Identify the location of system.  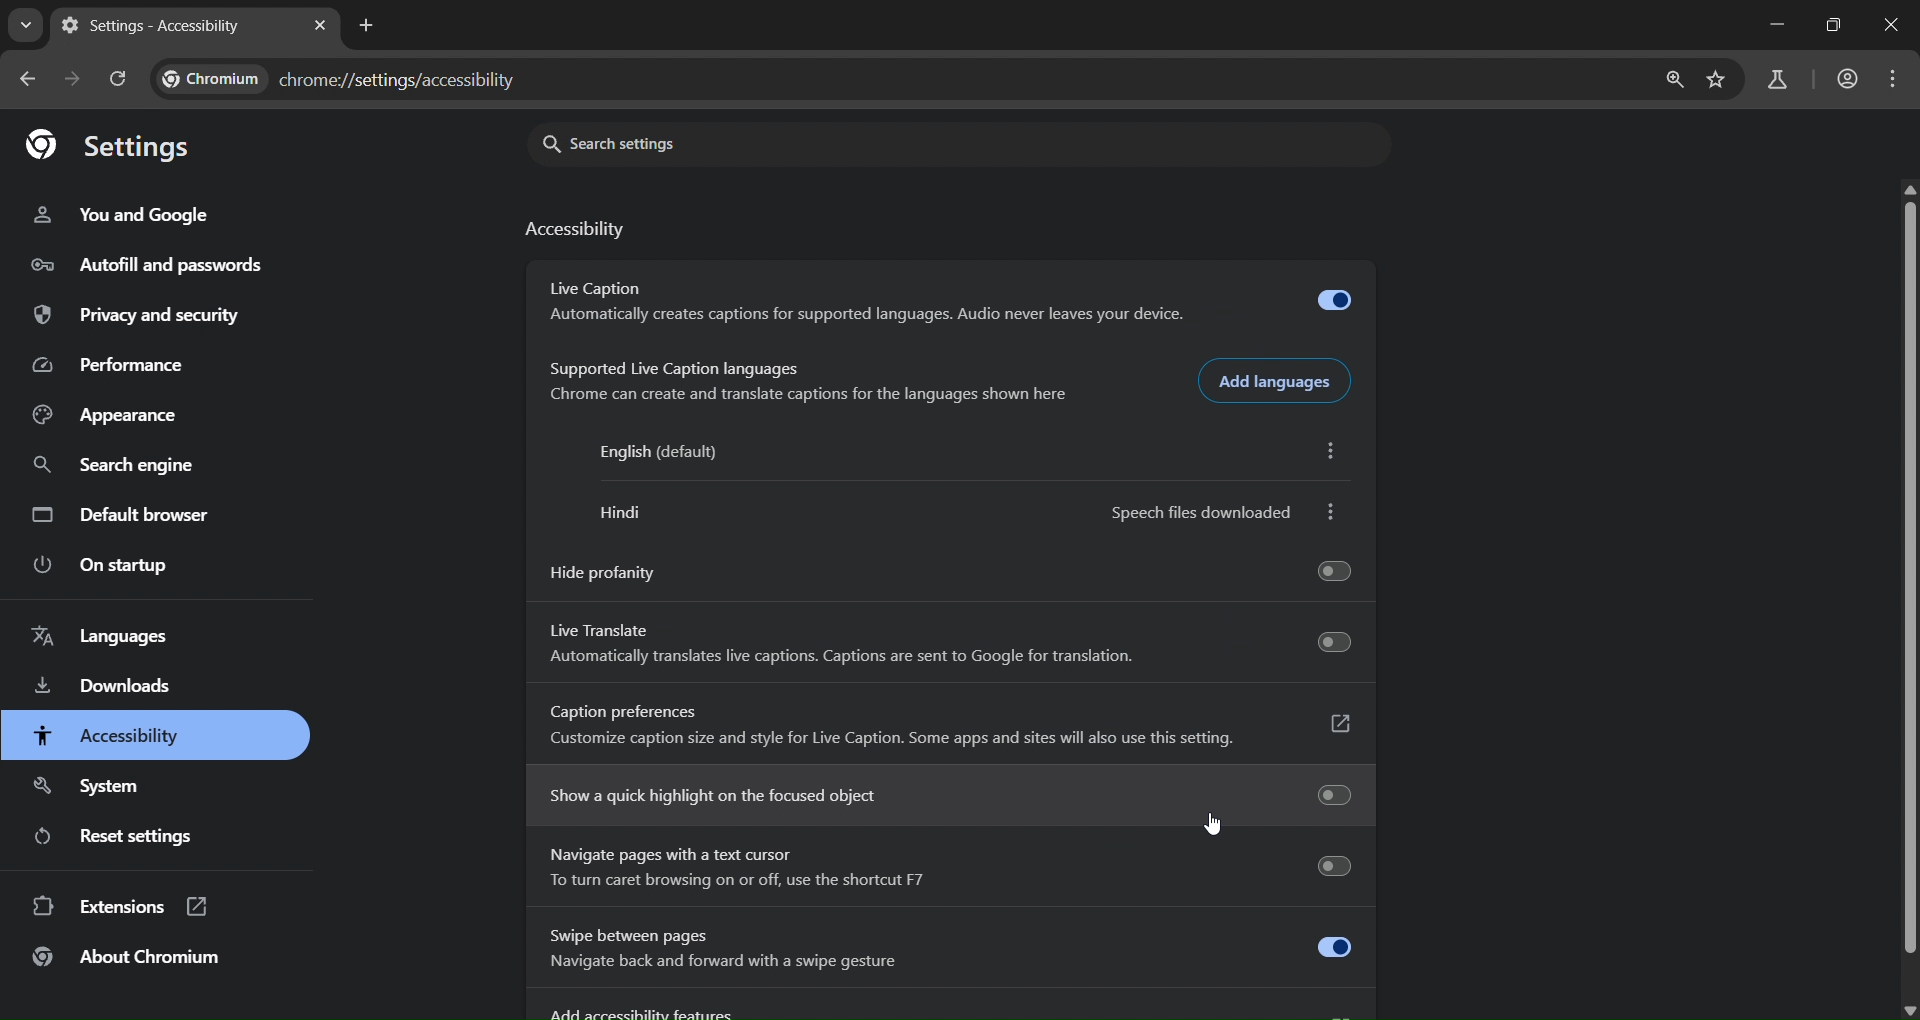
(91, 788).